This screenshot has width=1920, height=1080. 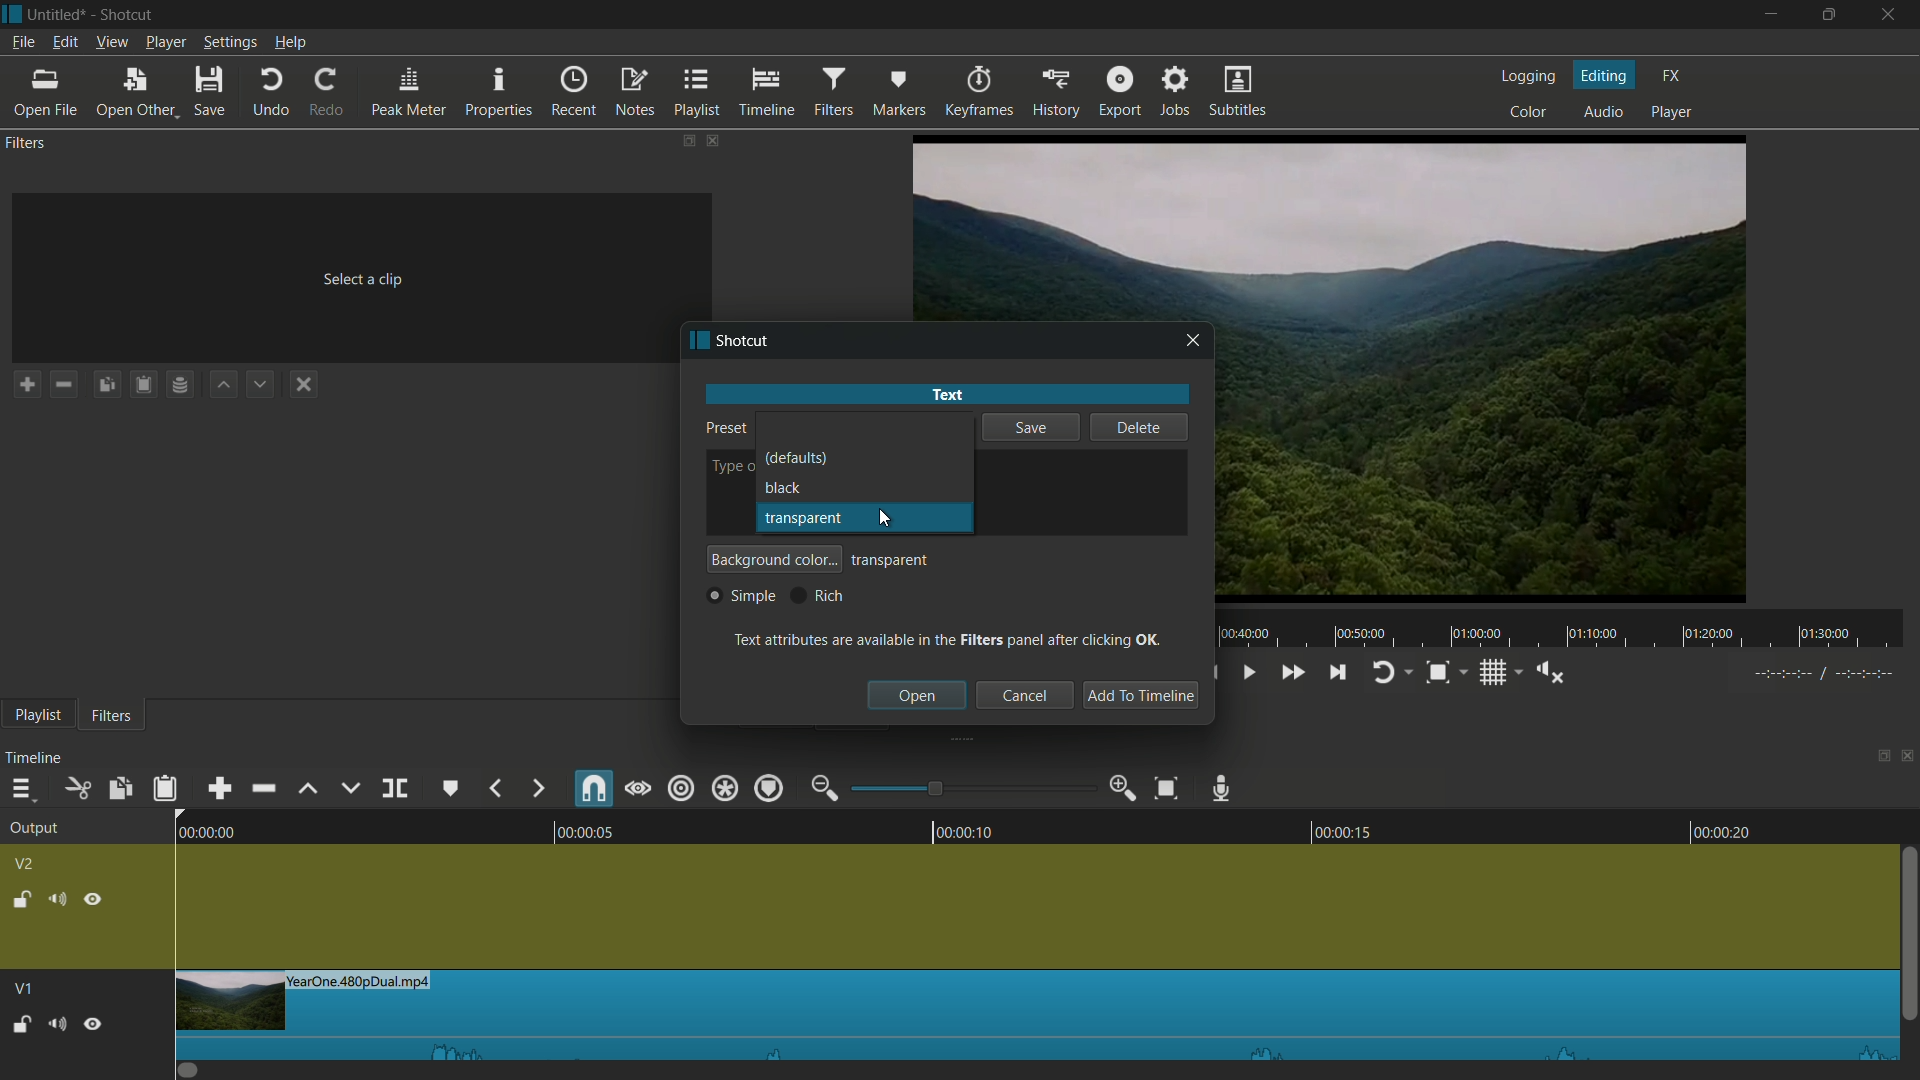 What do you see at coordinates (949, 638) in the screenshot?
I see `text` at bounding box center [949, 638].